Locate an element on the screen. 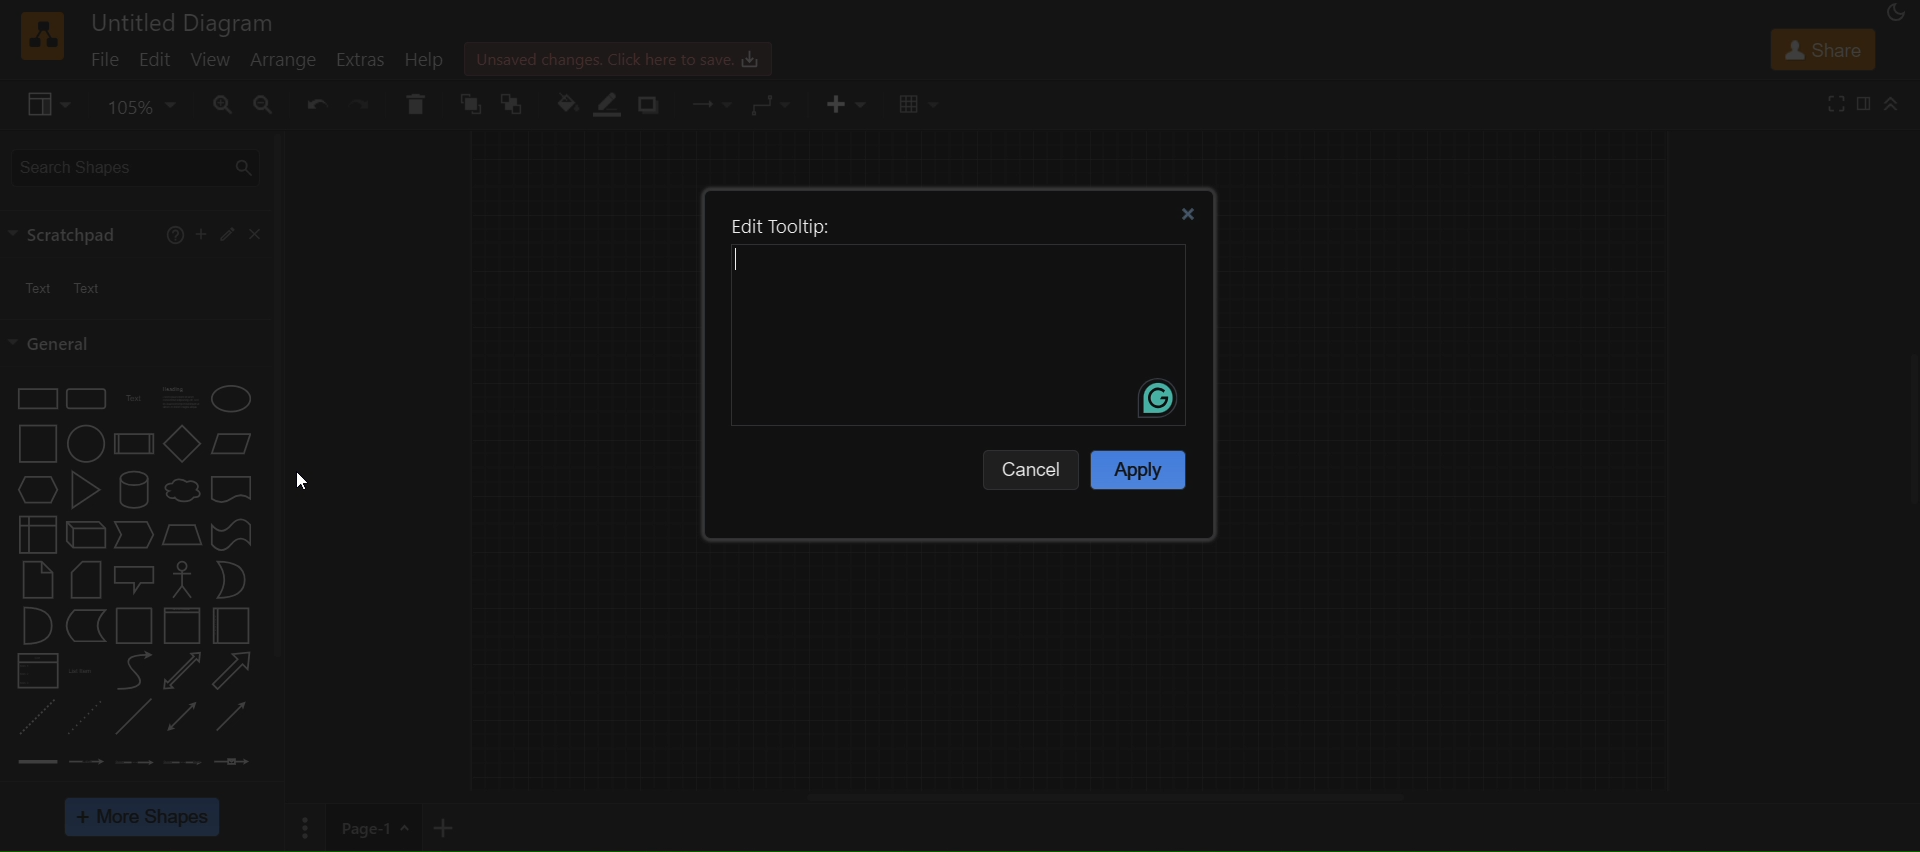  undo is located at coordinates (313, 104).